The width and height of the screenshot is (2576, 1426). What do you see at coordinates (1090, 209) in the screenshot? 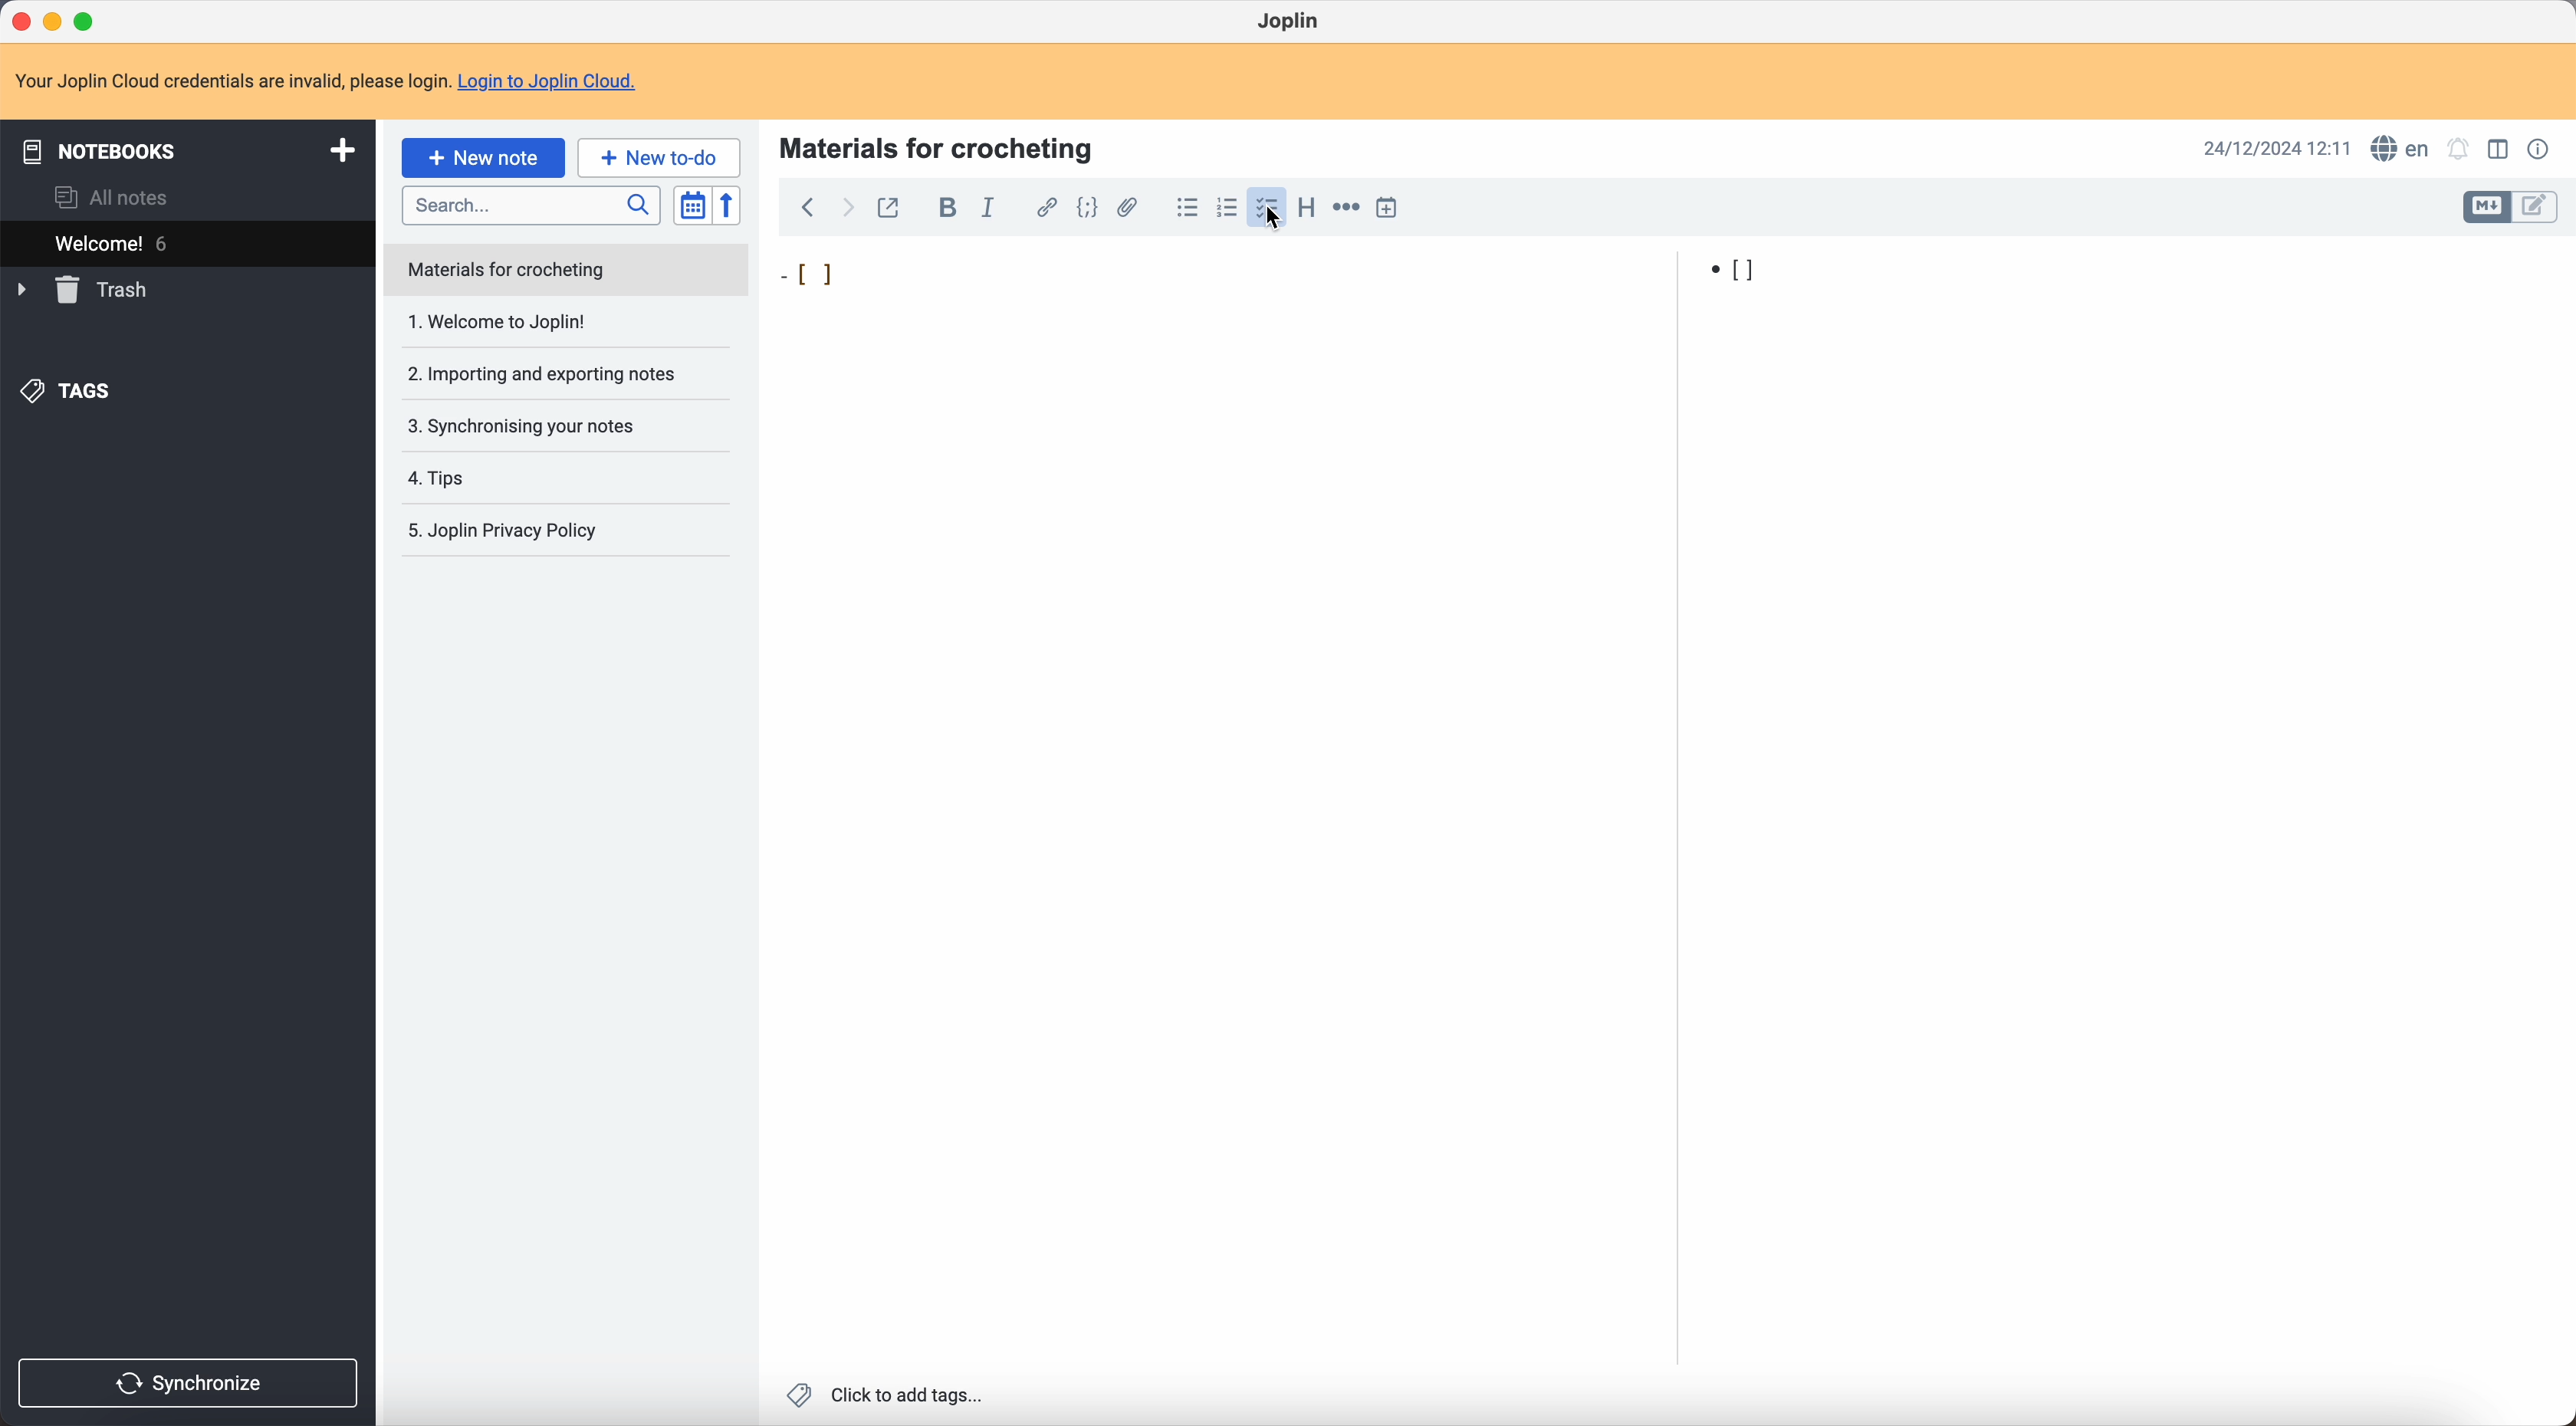
I see `code` at bounding box center [1090, 209].